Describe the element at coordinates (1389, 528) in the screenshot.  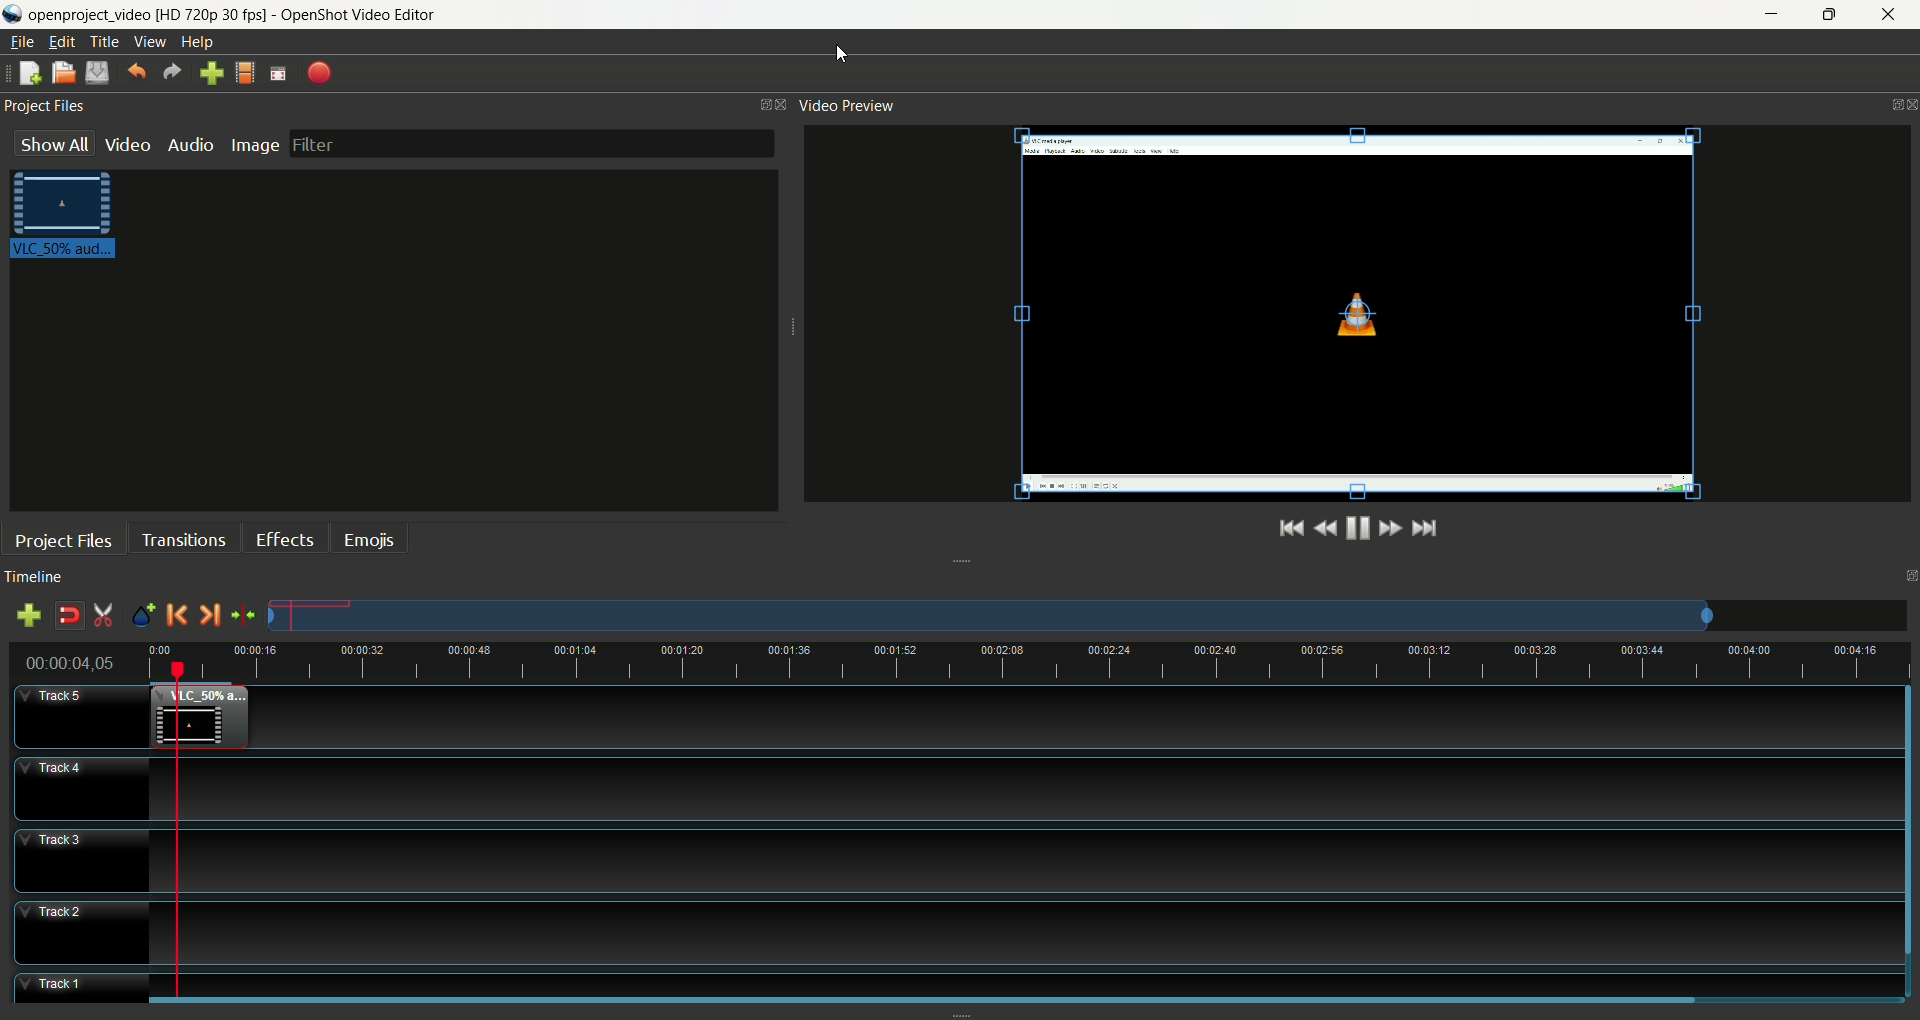
I see `fast forward` at that location.